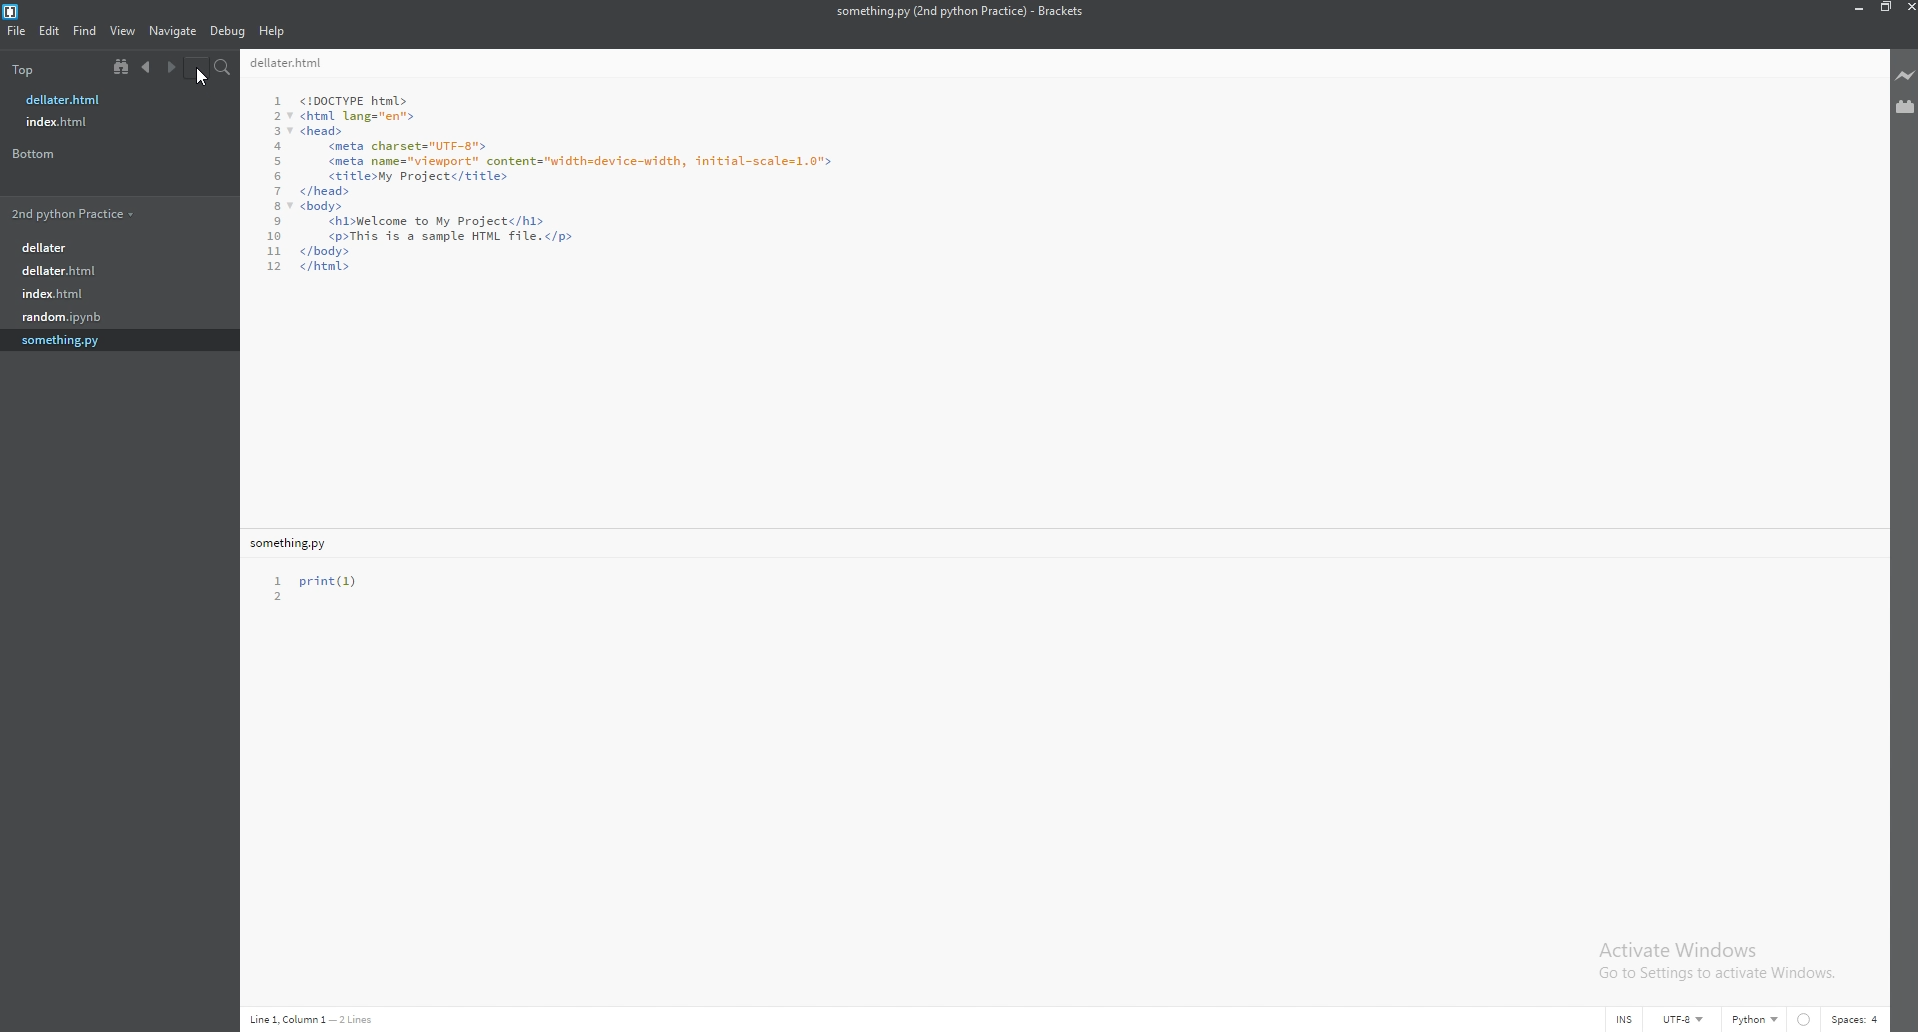 The image size is (1918, 1032). Describe the element at coordinates (205, 80) in the screenshot. I see `Cursor` at that location.